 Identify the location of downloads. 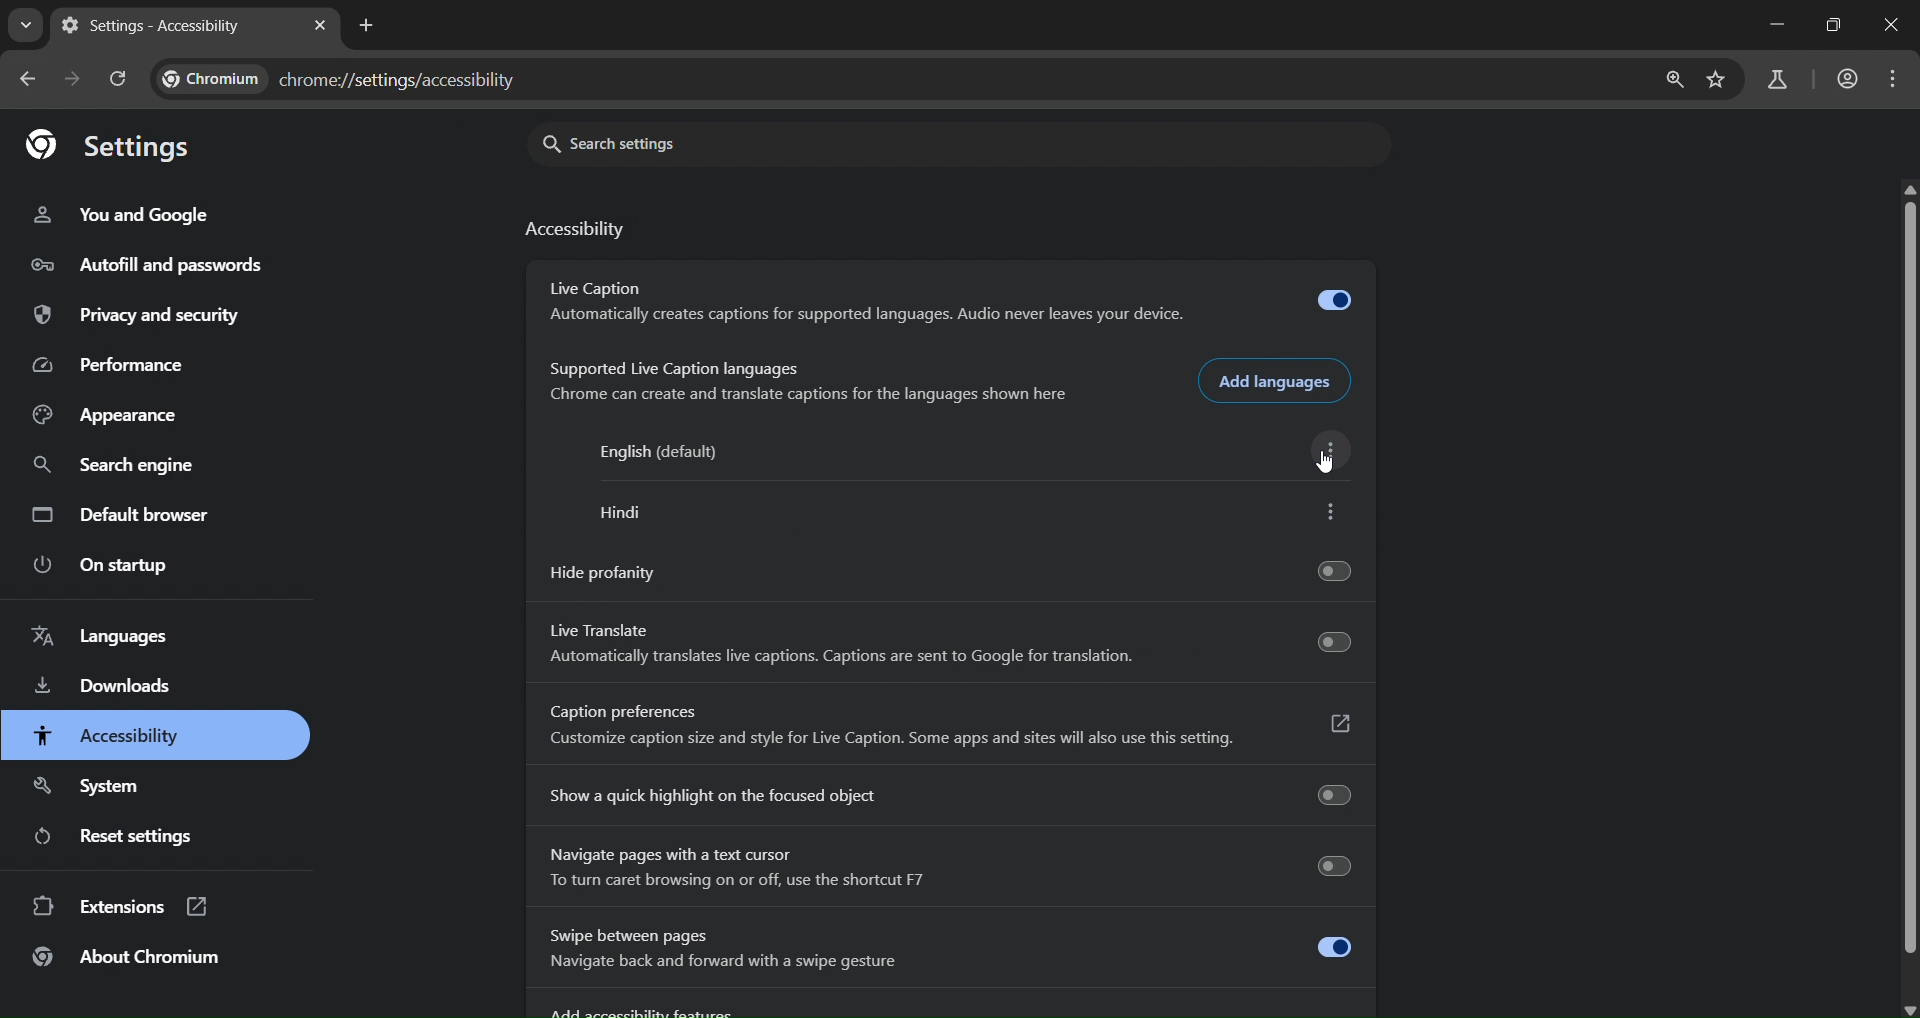
(104, 684).